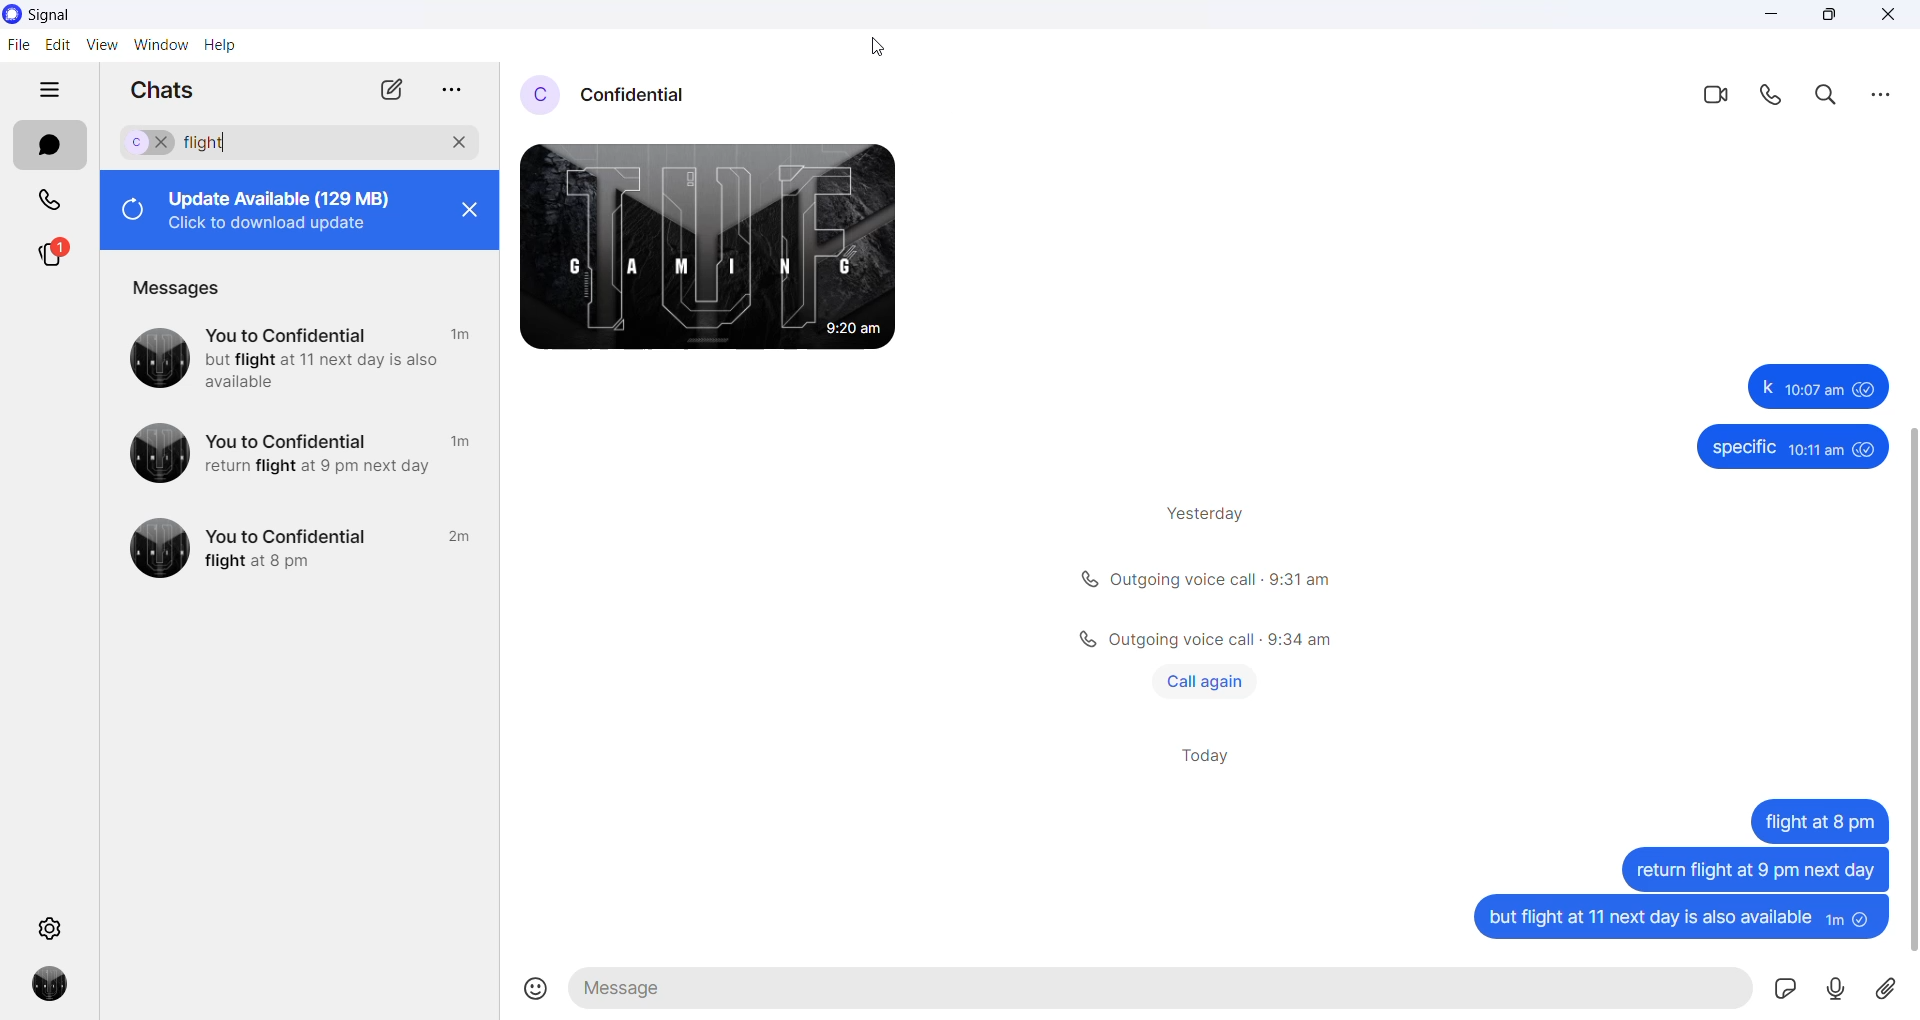 The height and width of the screenshot is (1020, 1920). I want to click on today heading, so click(1209, 761).